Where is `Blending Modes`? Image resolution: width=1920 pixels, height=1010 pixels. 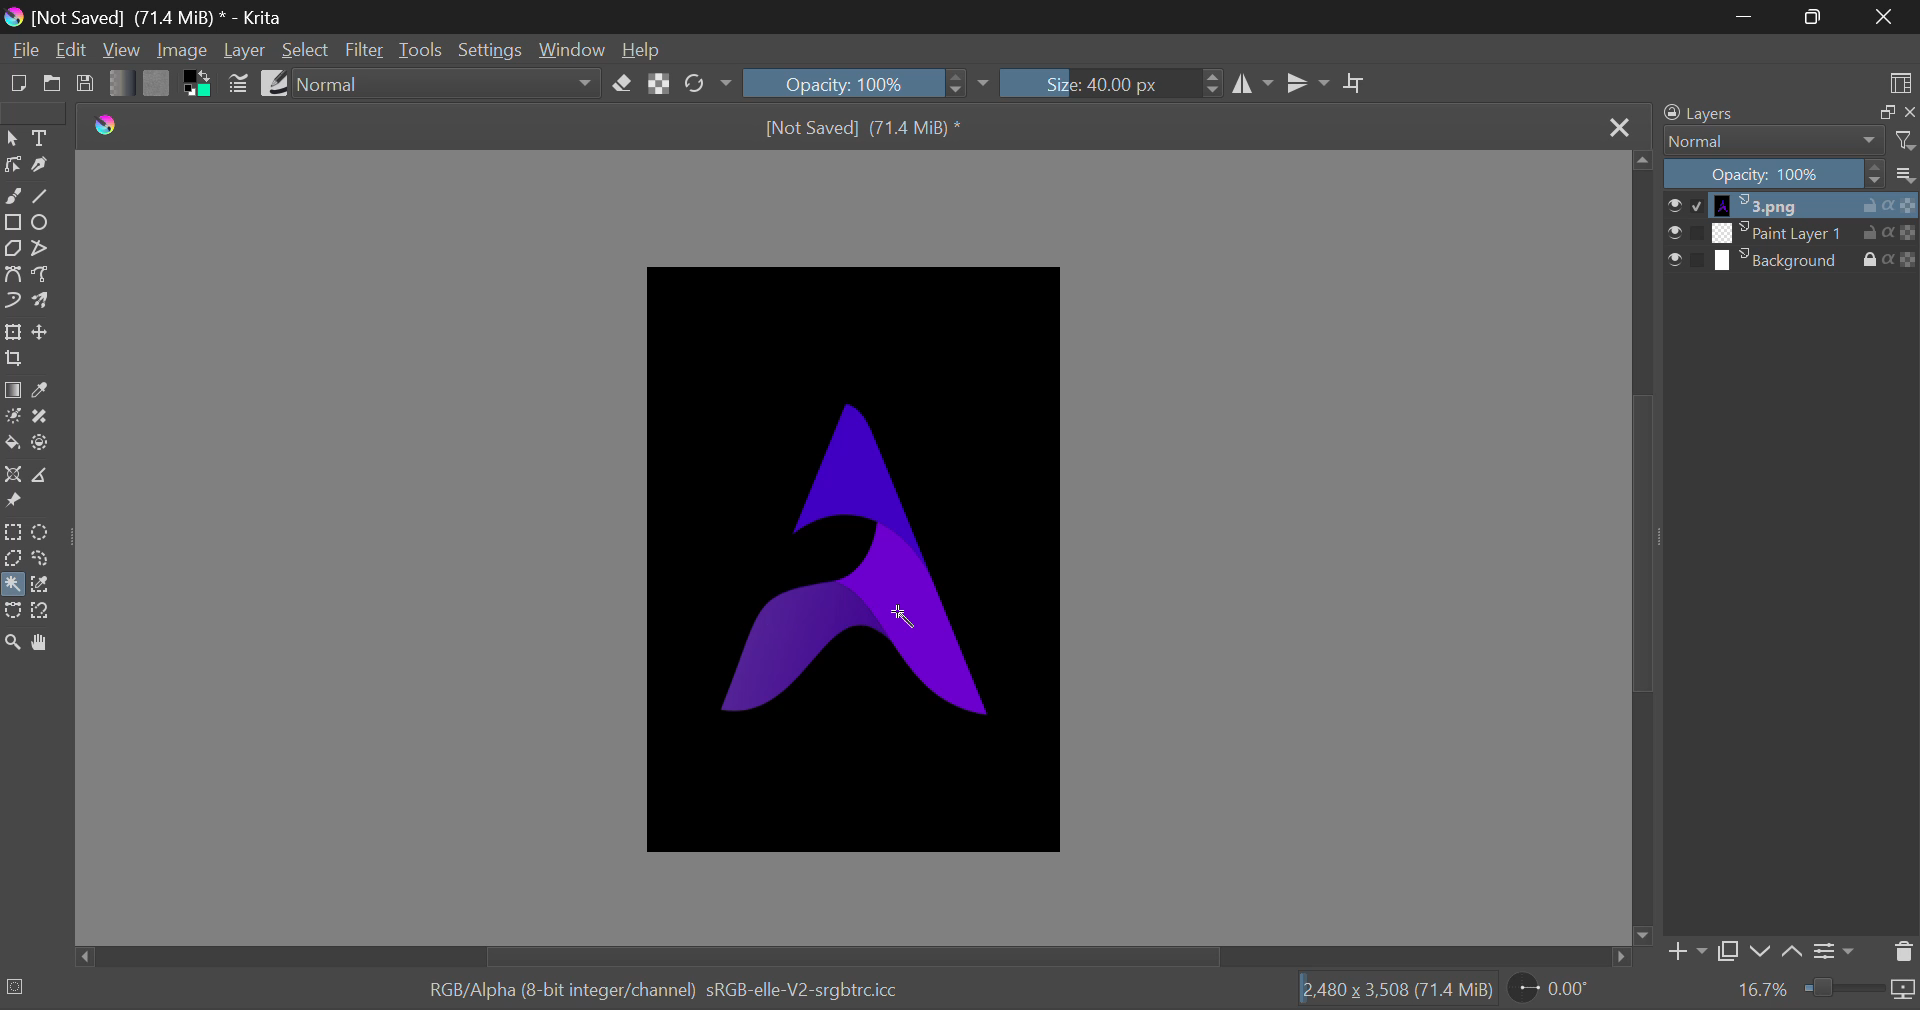
Blending Modes is located at coordinates (448, 82).